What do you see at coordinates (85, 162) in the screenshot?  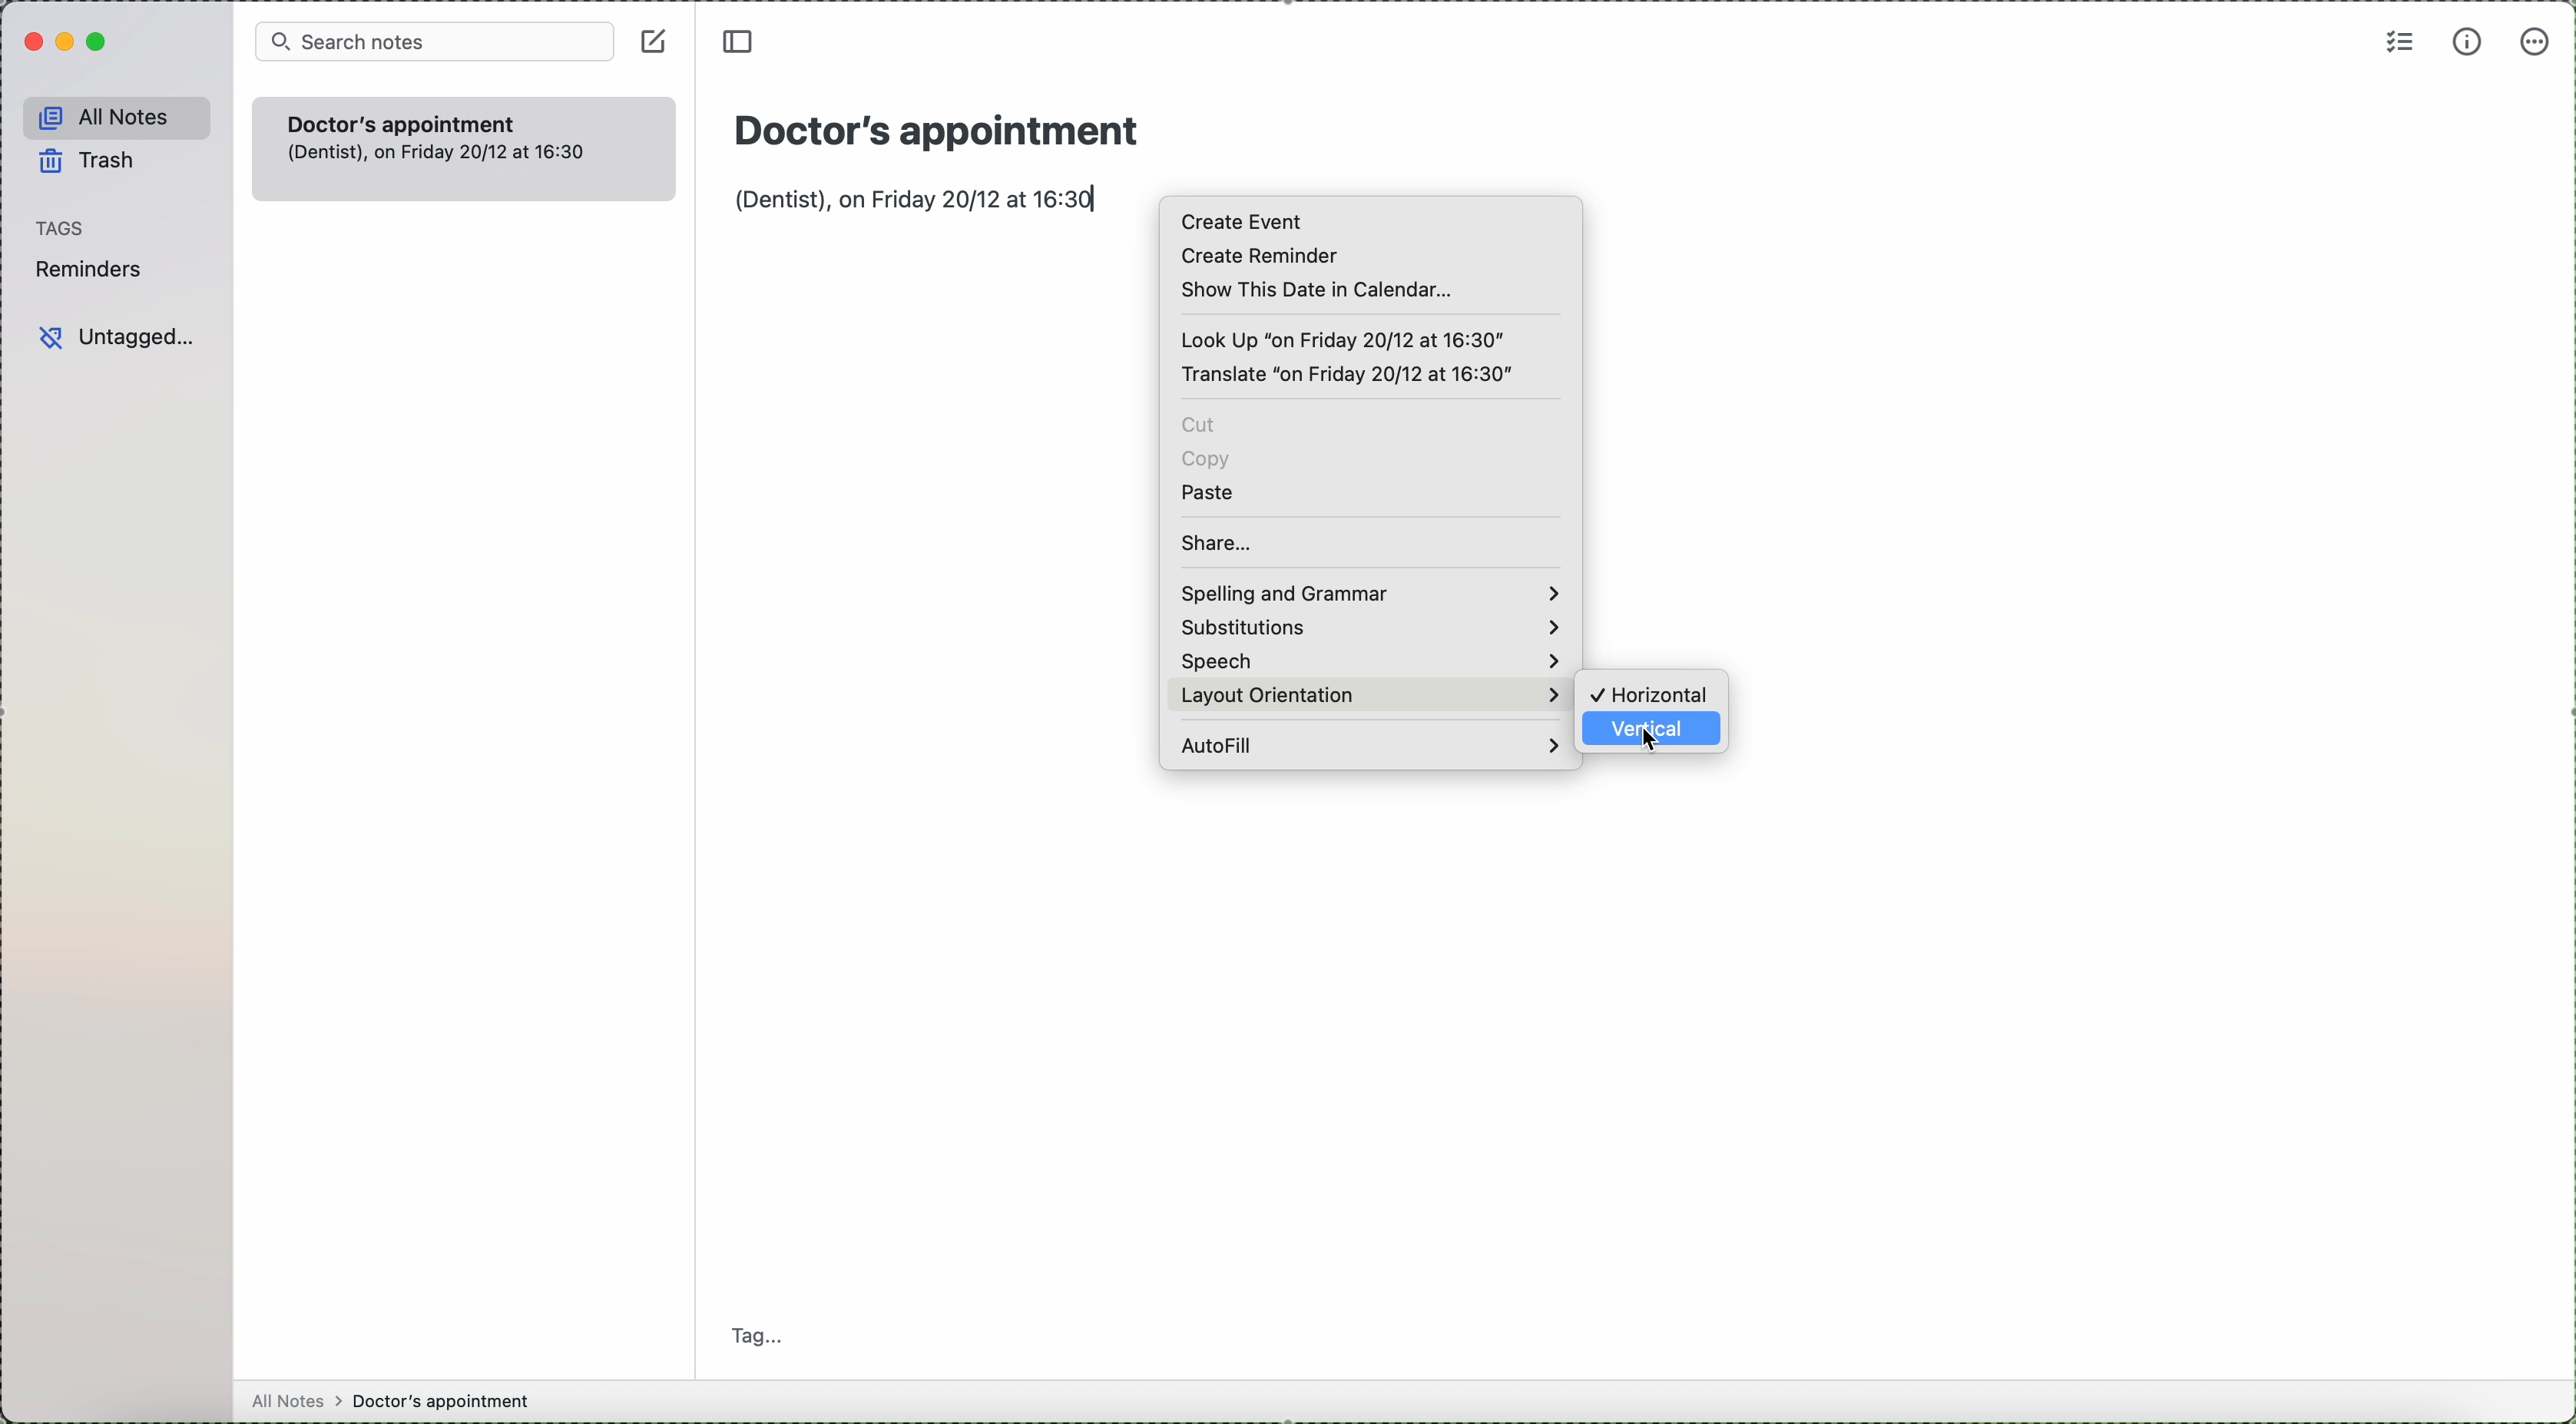 I see `trash` at bounding box center [85, 162].